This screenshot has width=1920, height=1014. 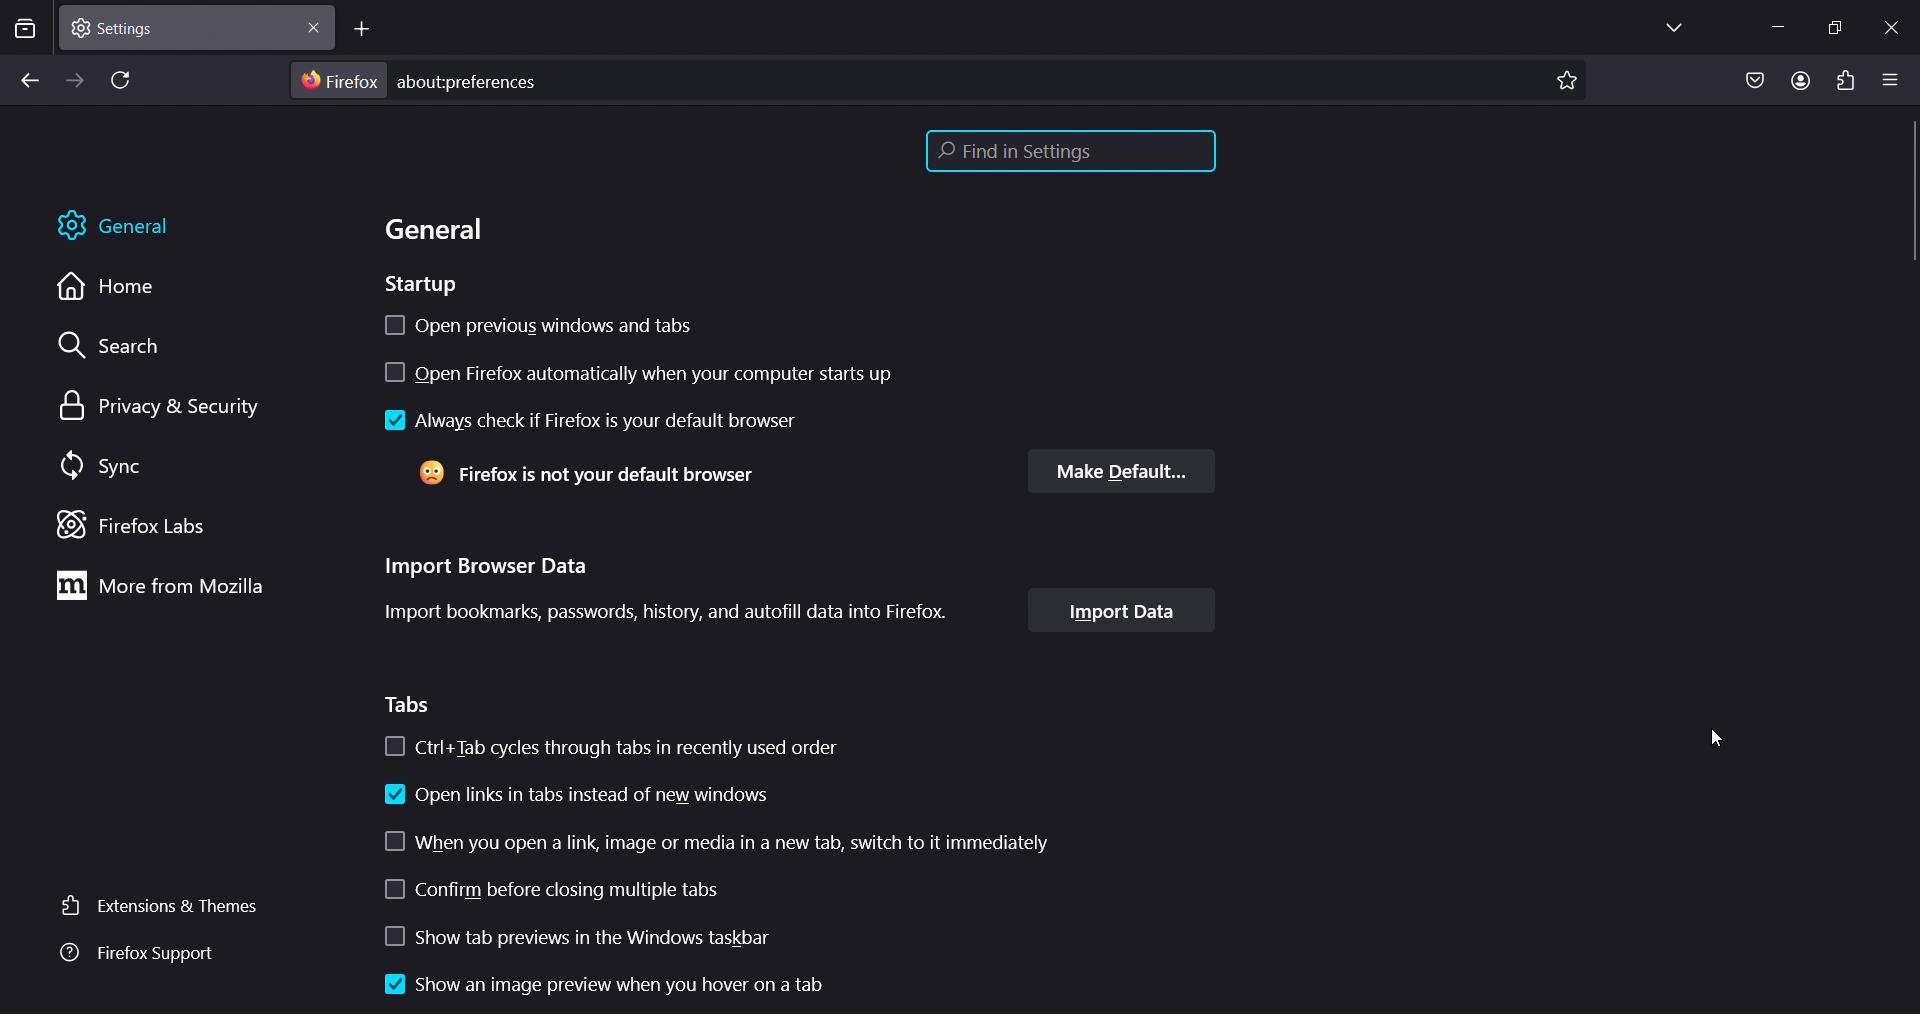 What do you see at coordinates (161, 584) in the screenshot?
I see `more from mozilla` at bounding box center [161, 584].